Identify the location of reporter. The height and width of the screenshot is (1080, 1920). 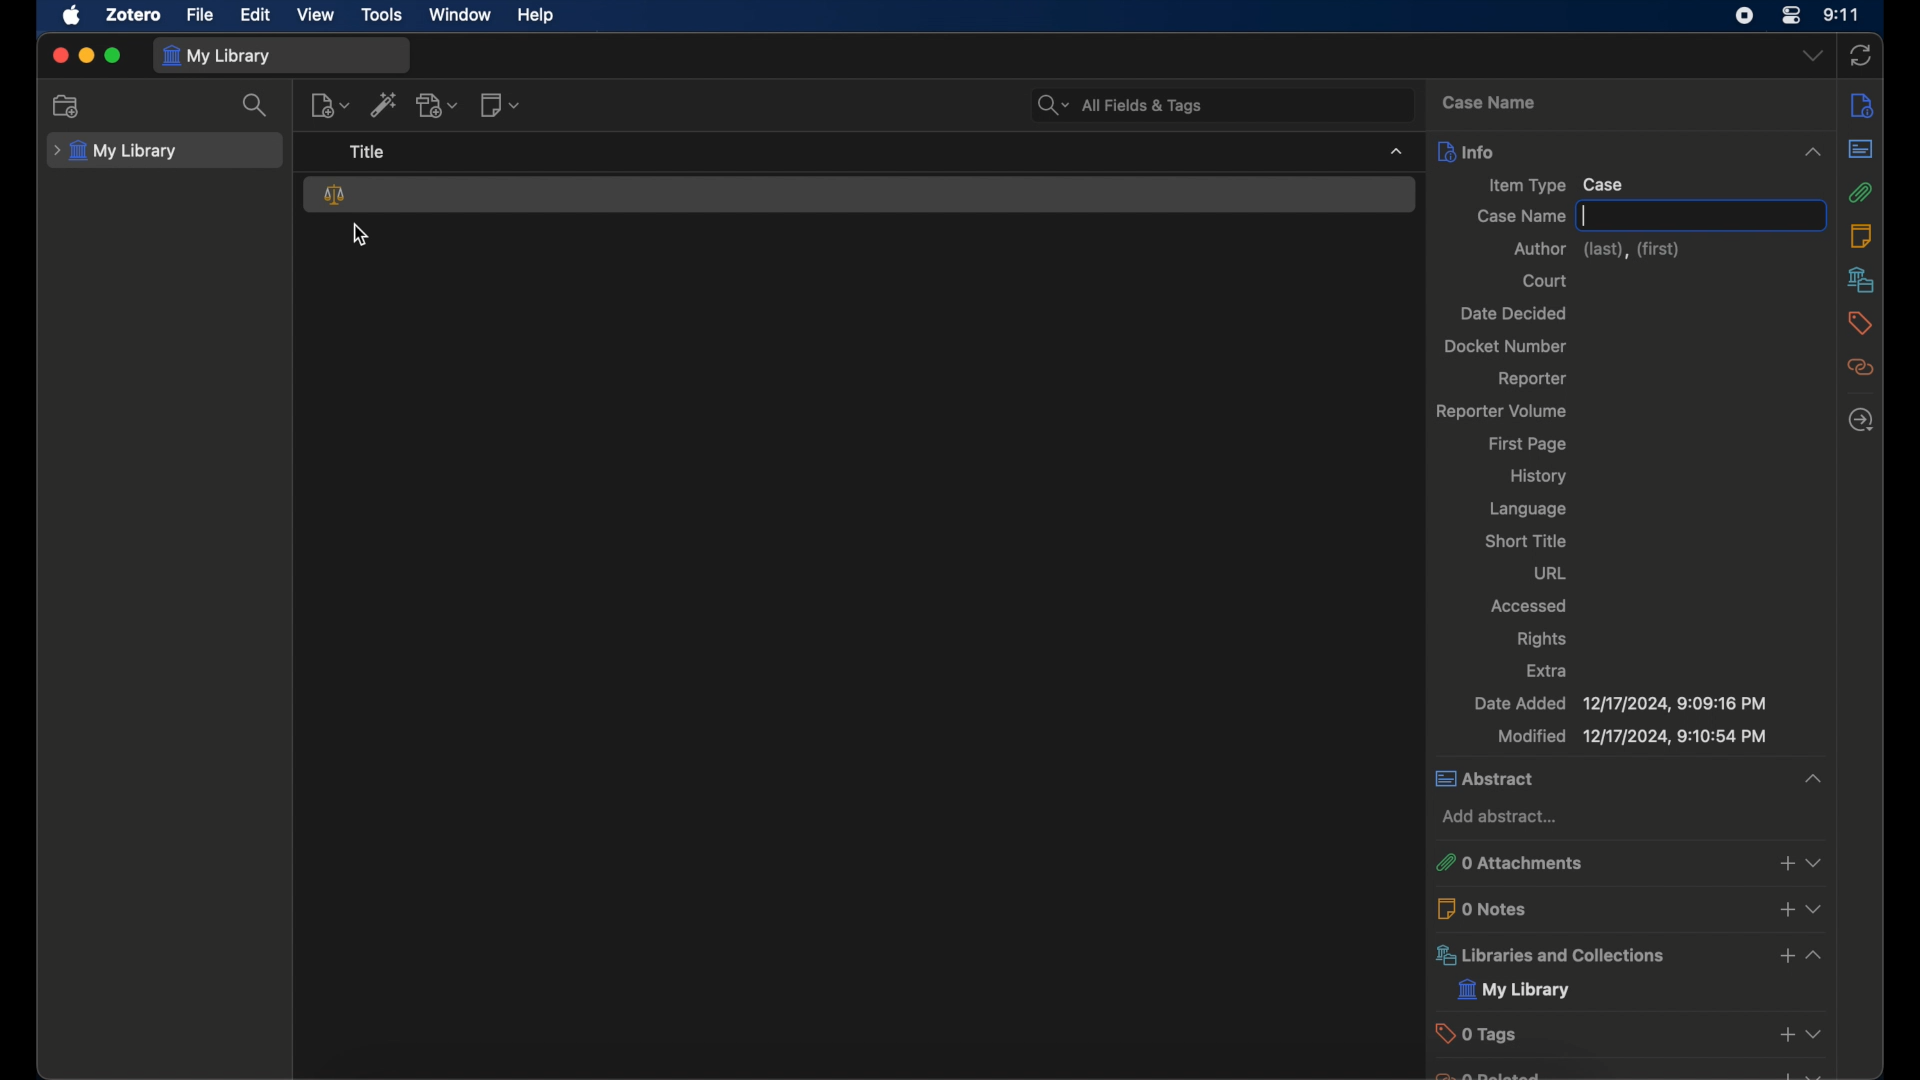
(1530, 378).